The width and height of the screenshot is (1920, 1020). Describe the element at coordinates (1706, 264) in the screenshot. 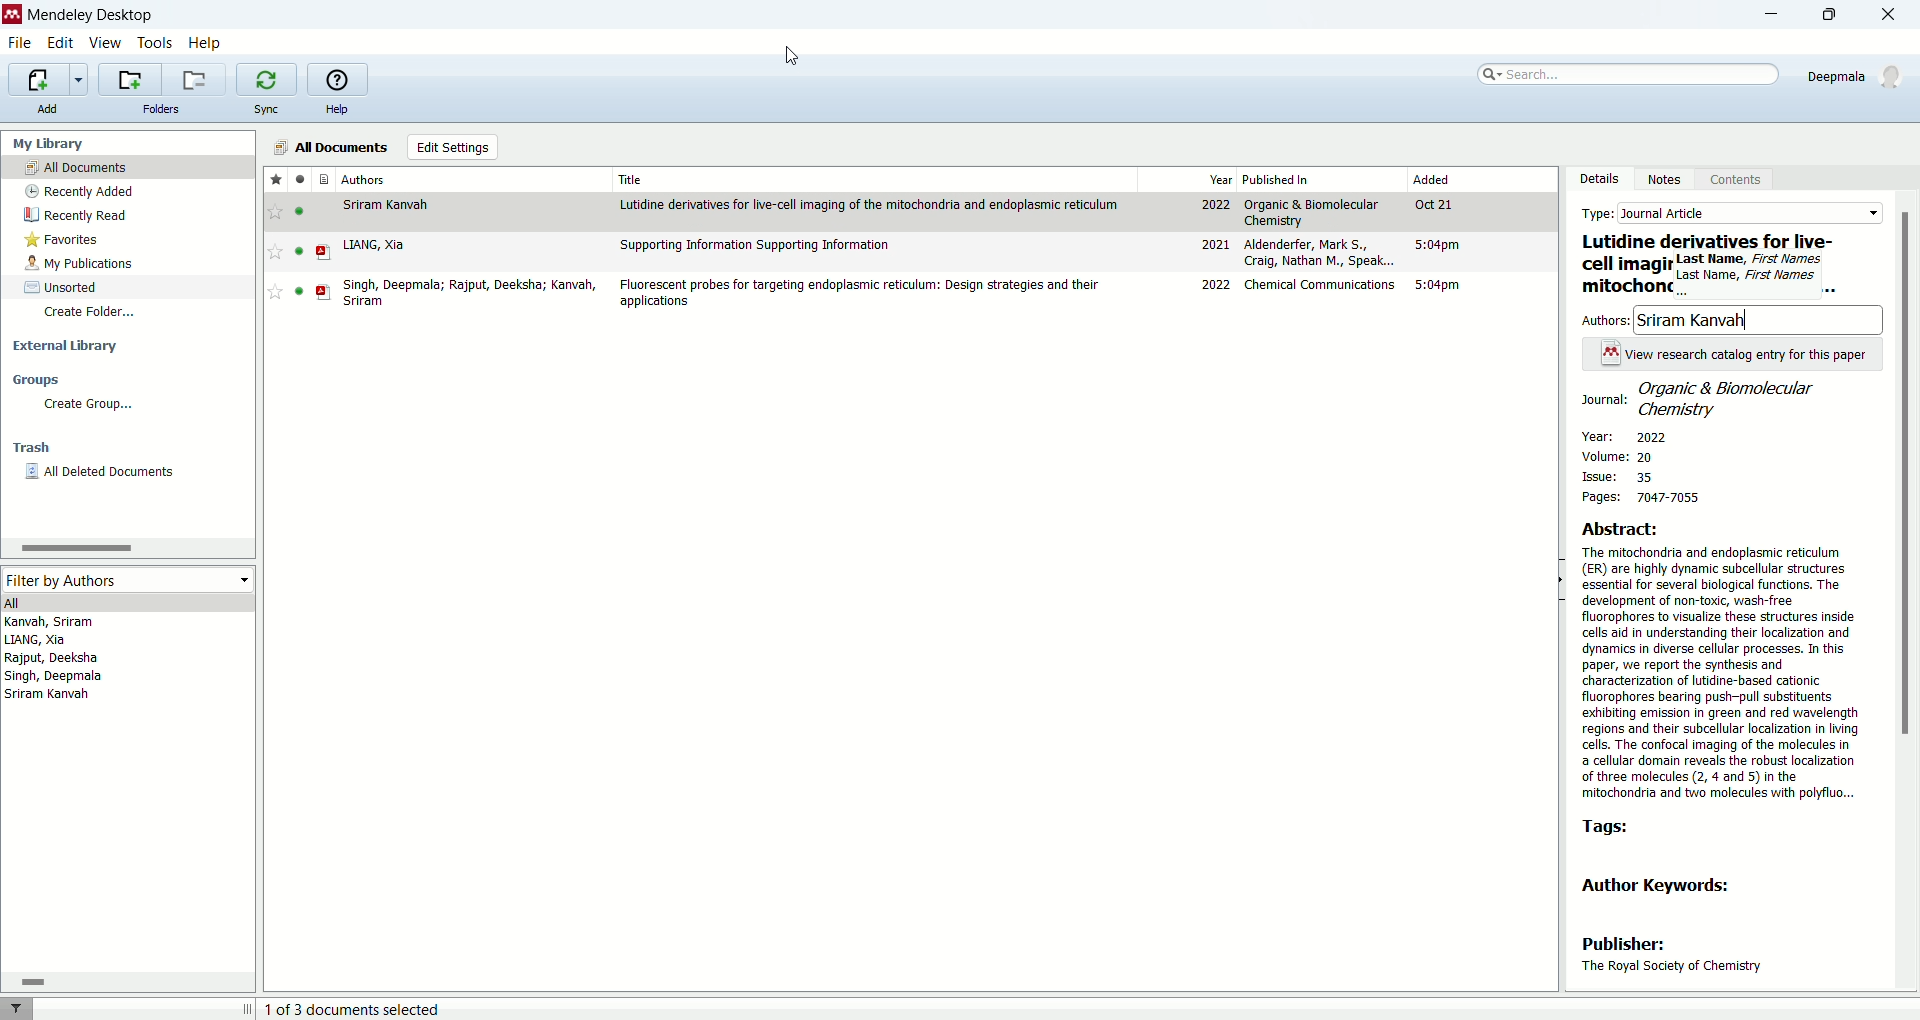

I see `| Lutidine derivatives for live-
cell imaging of the
mitochondria and endopla...` at that location.